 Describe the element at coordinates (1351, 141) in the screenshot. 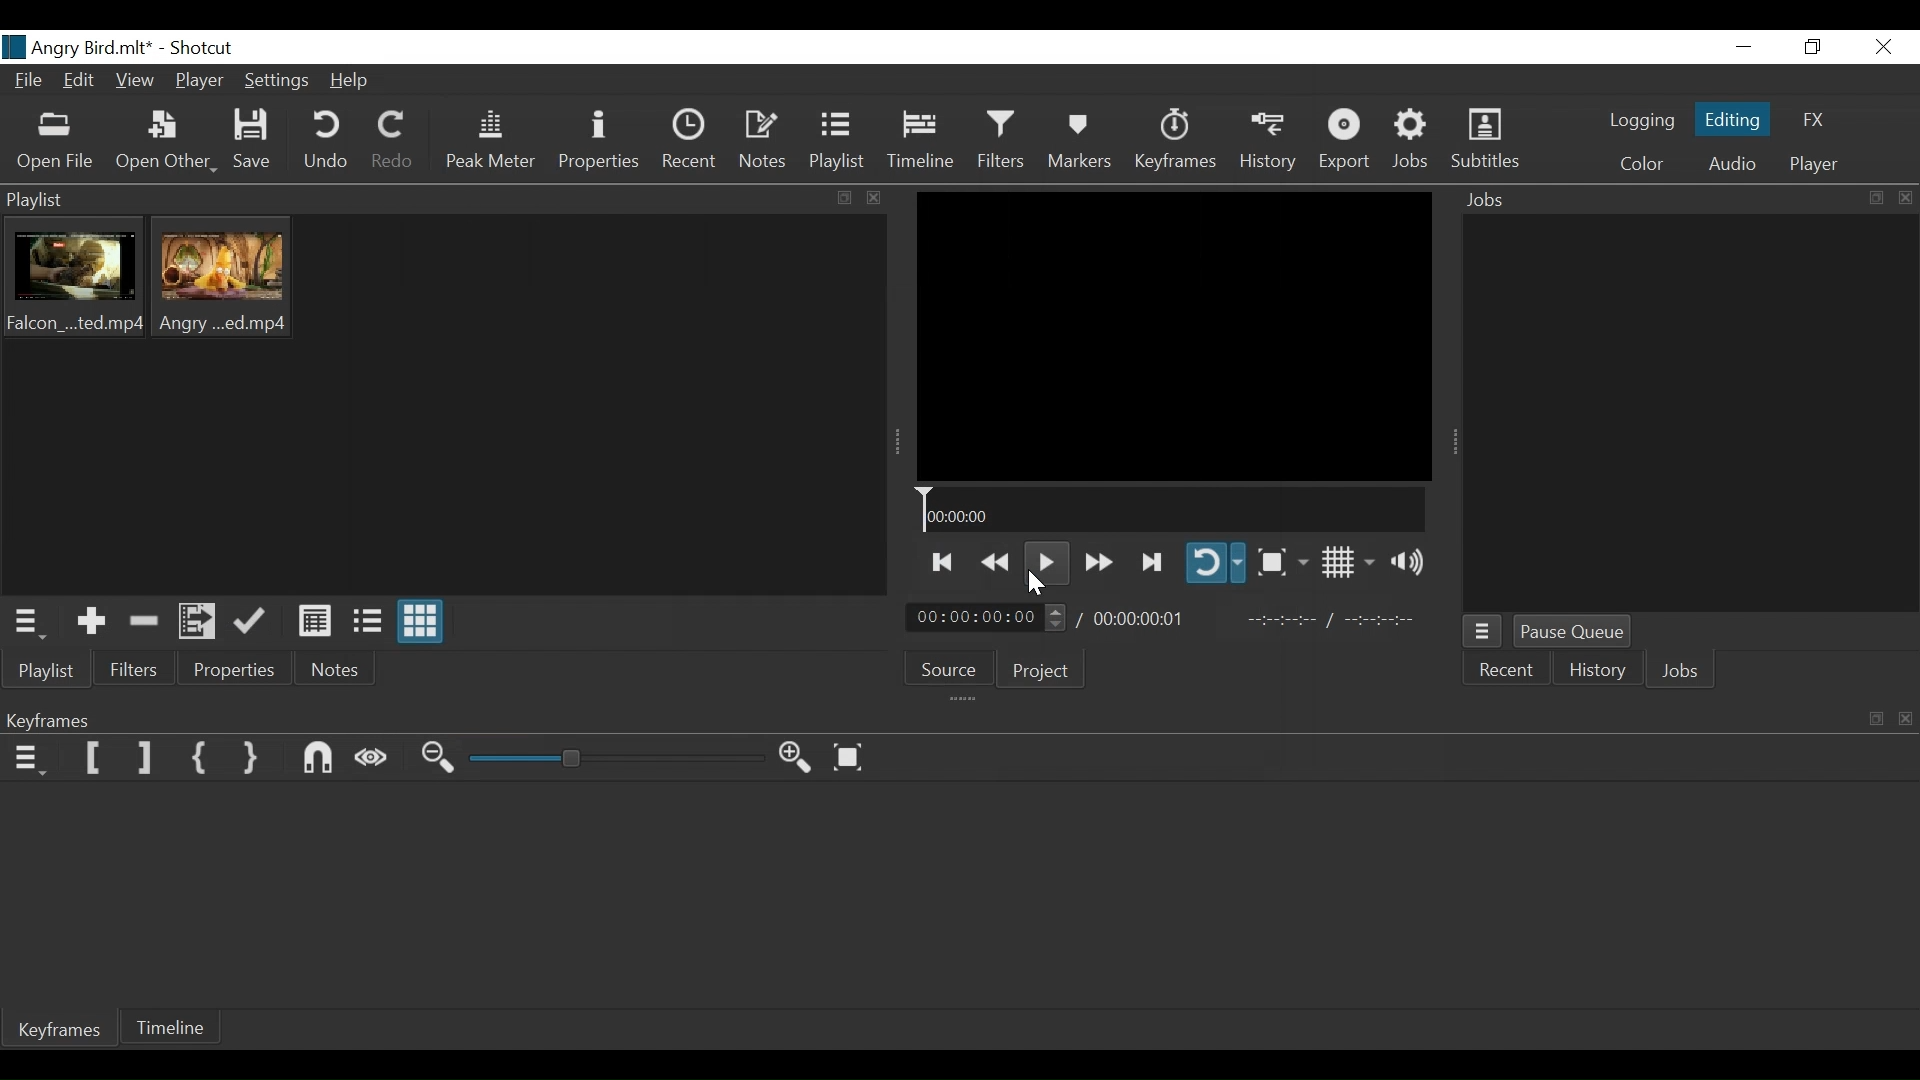

I see `Export` at that location.